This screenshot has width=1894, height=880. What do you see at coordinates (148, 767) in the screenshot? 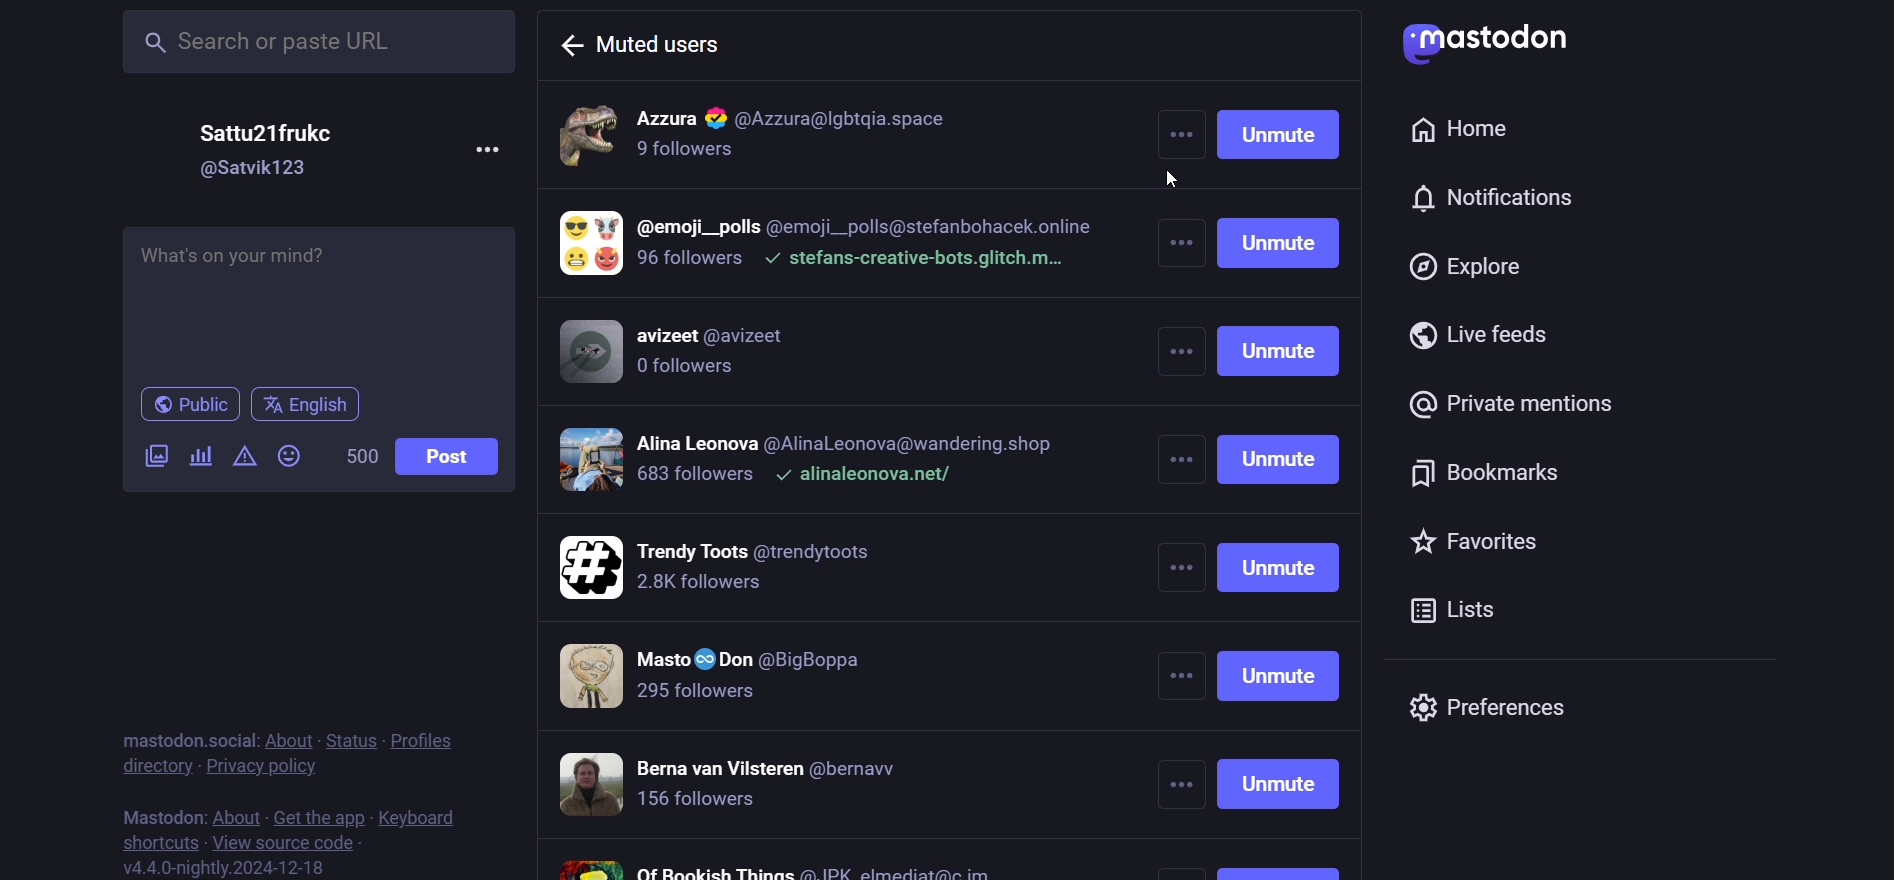
I see `directory` at bounding box center [148, 767].